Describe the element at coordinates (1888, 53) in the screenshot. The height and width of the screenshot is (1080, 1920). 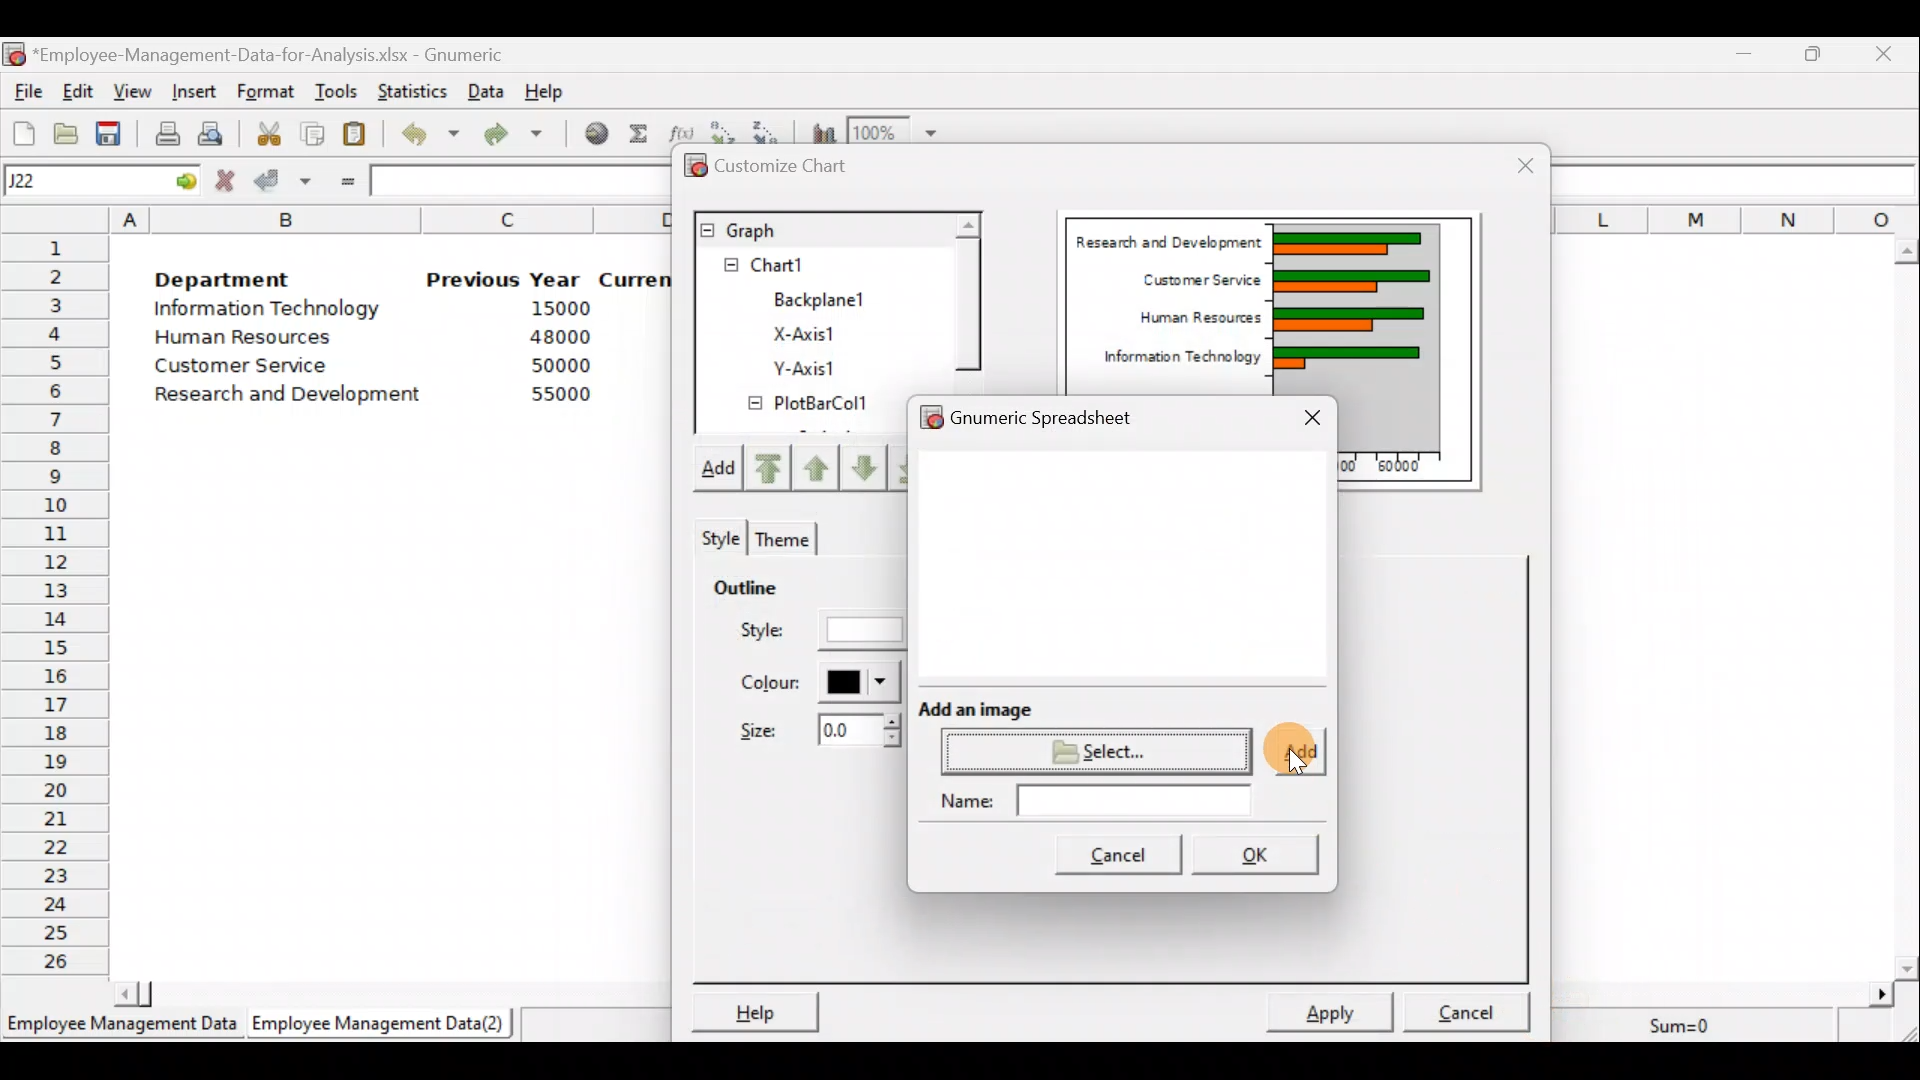
I see `Close` at that location.